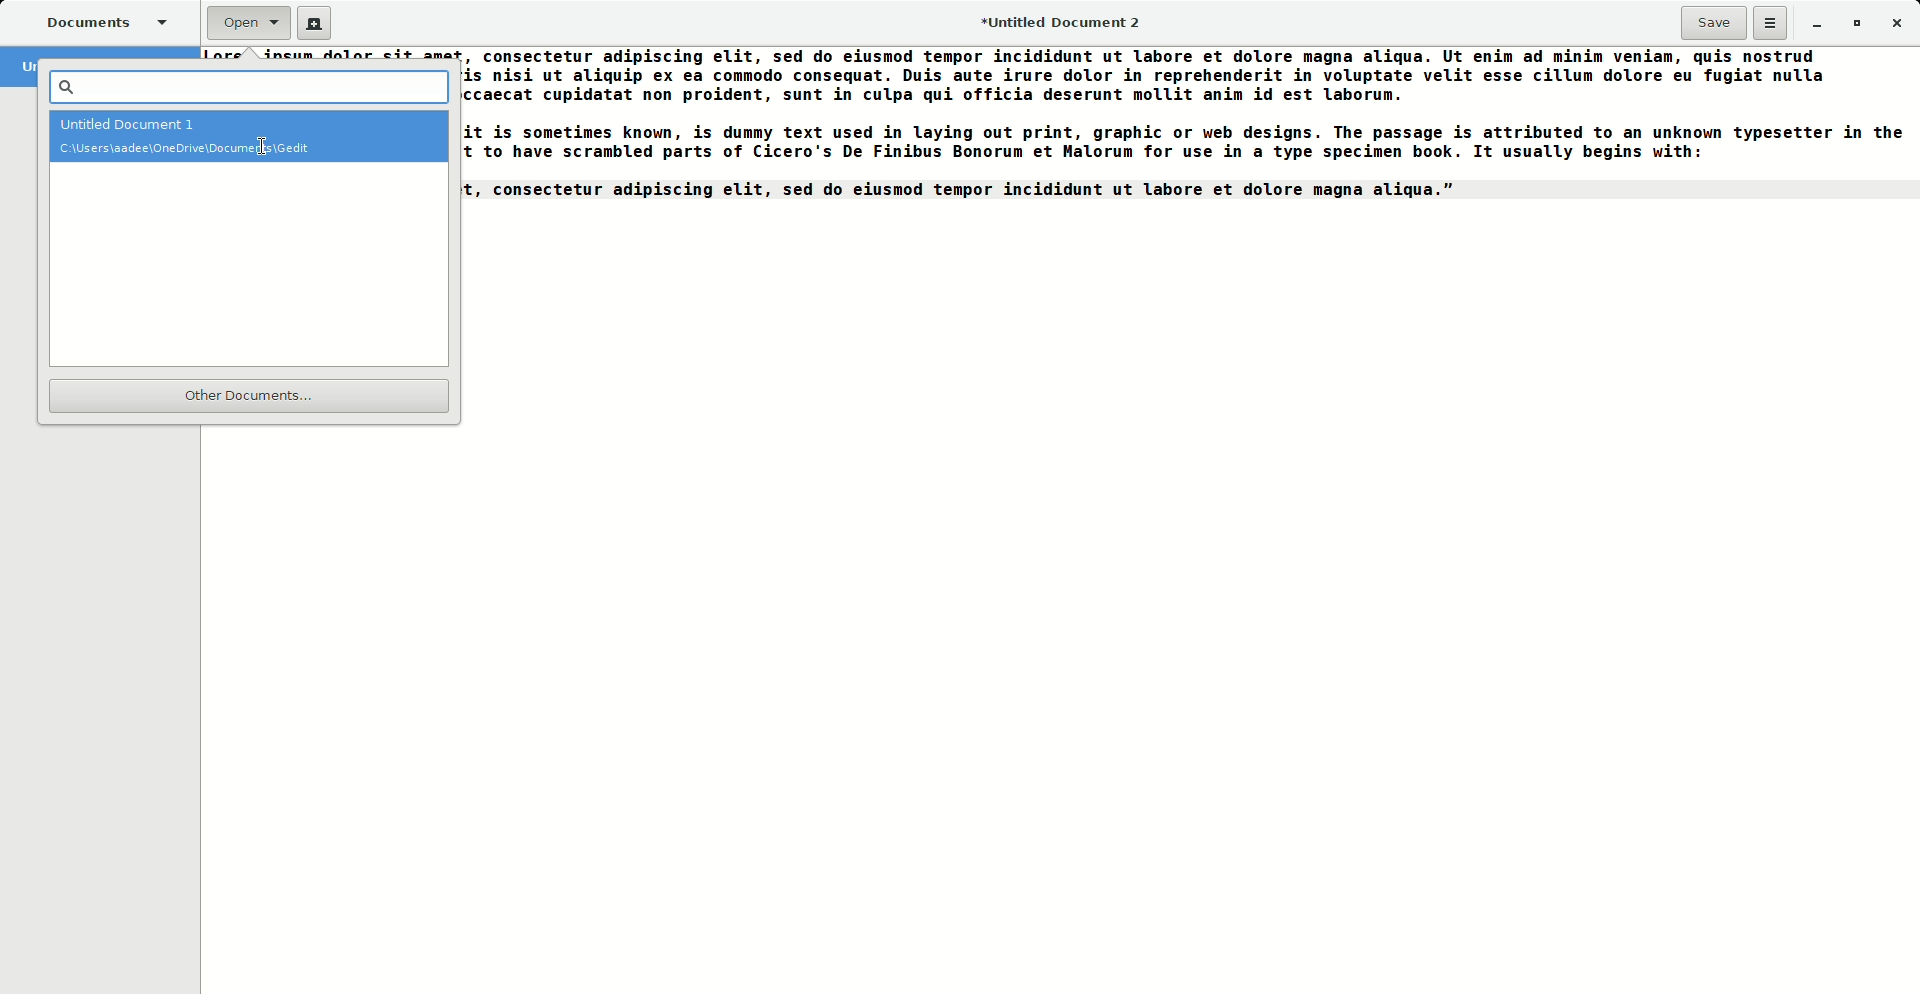 Image resolution: width=1920 pixels, height=994 pixels. I want to click on New, so click(313, 24).